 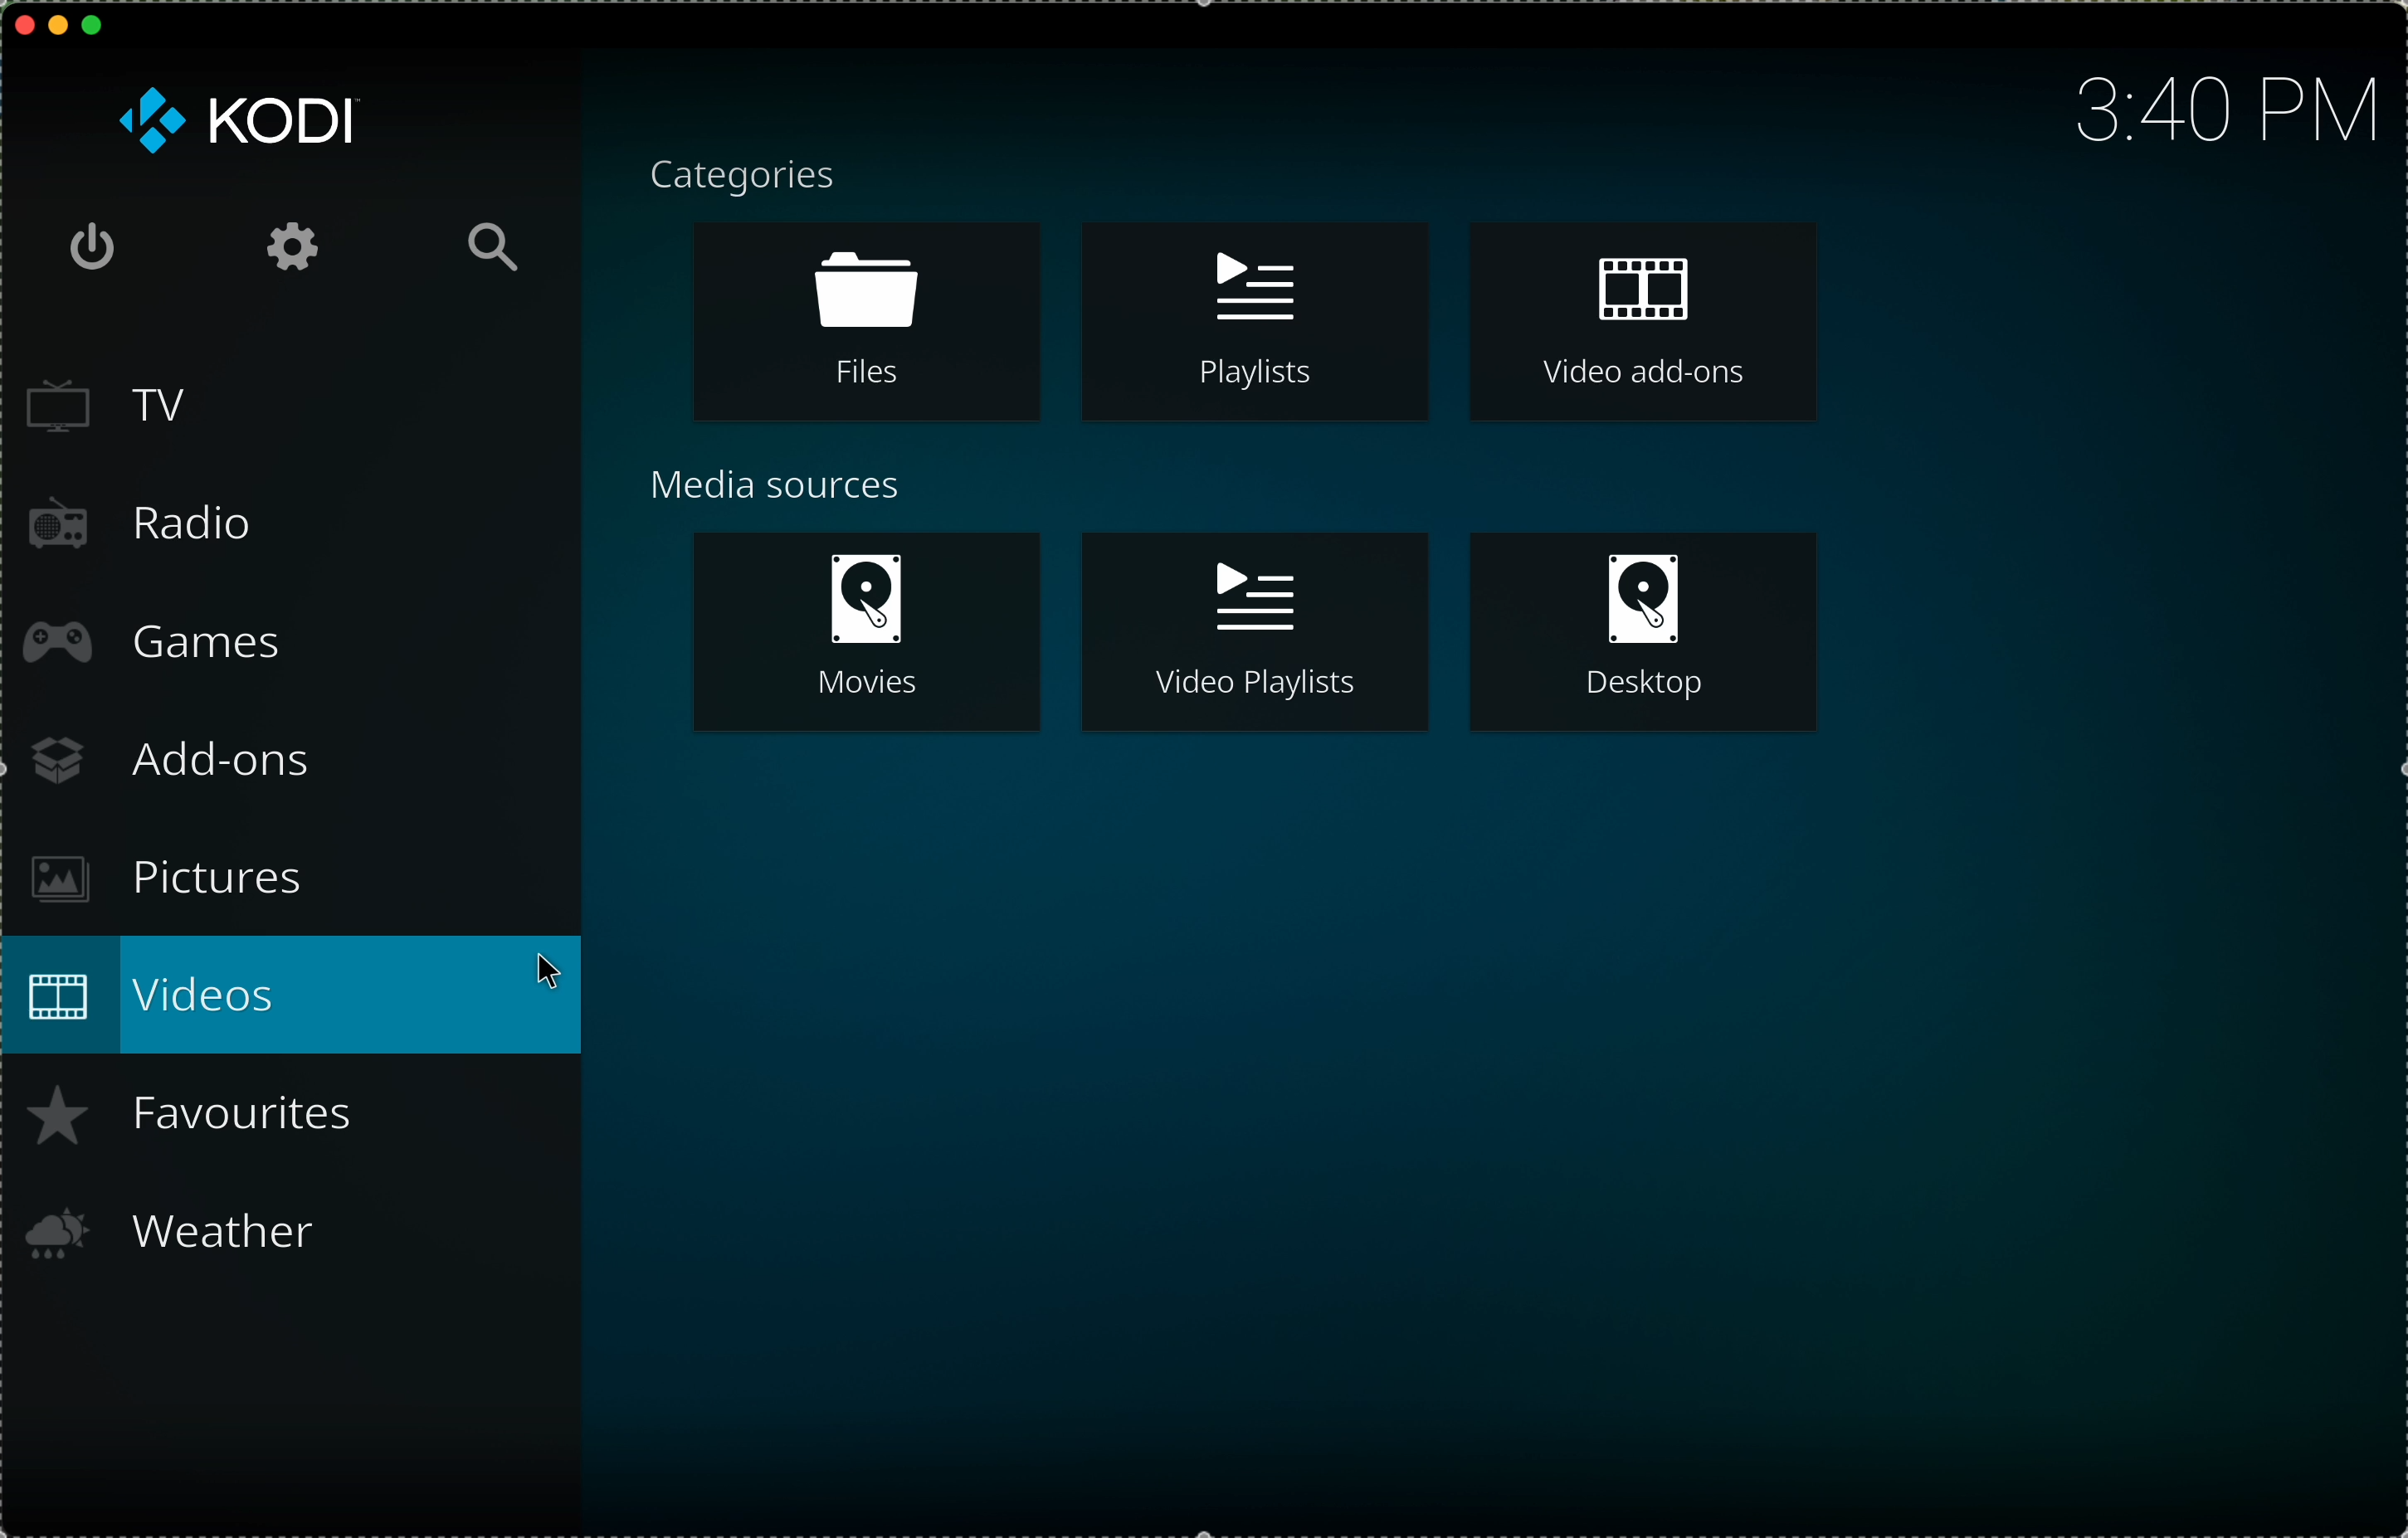 I want to click on media sources, so click(x=779, y=486).